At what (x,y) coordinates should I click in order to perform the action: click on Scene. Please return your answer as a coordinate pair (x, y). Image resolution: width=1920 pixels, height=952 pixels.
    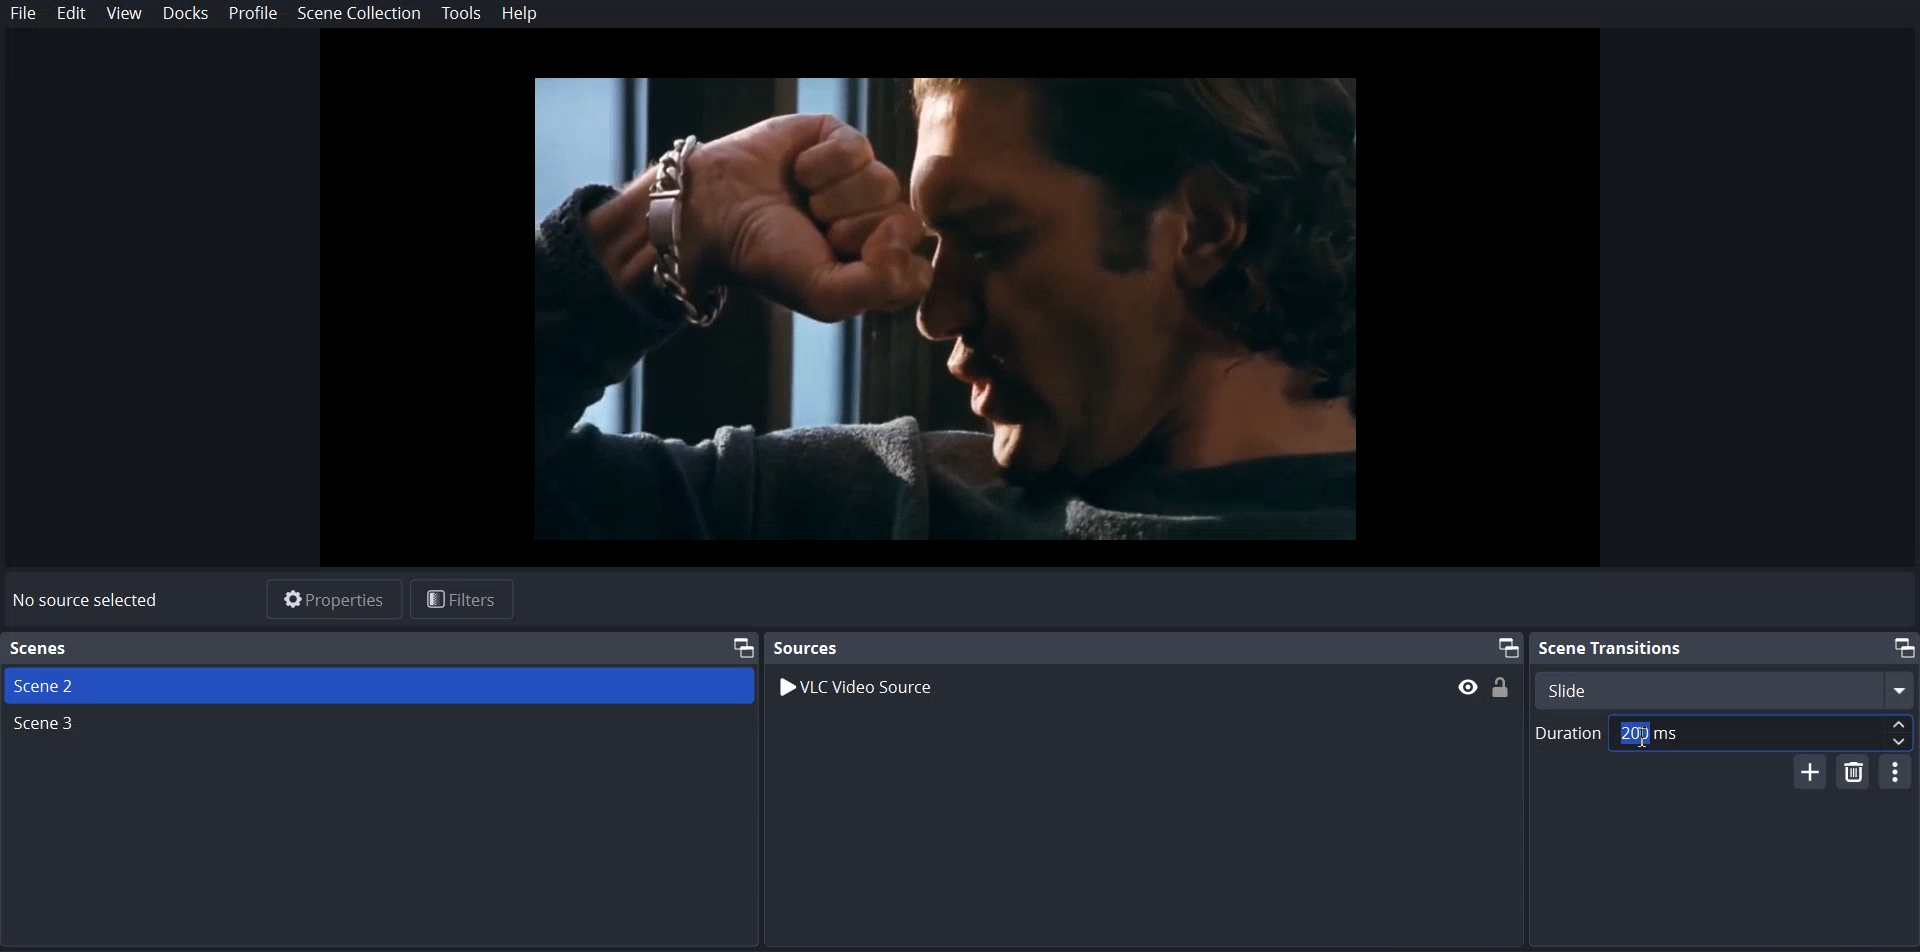
    Looking at the image, I should click on (378, 685).